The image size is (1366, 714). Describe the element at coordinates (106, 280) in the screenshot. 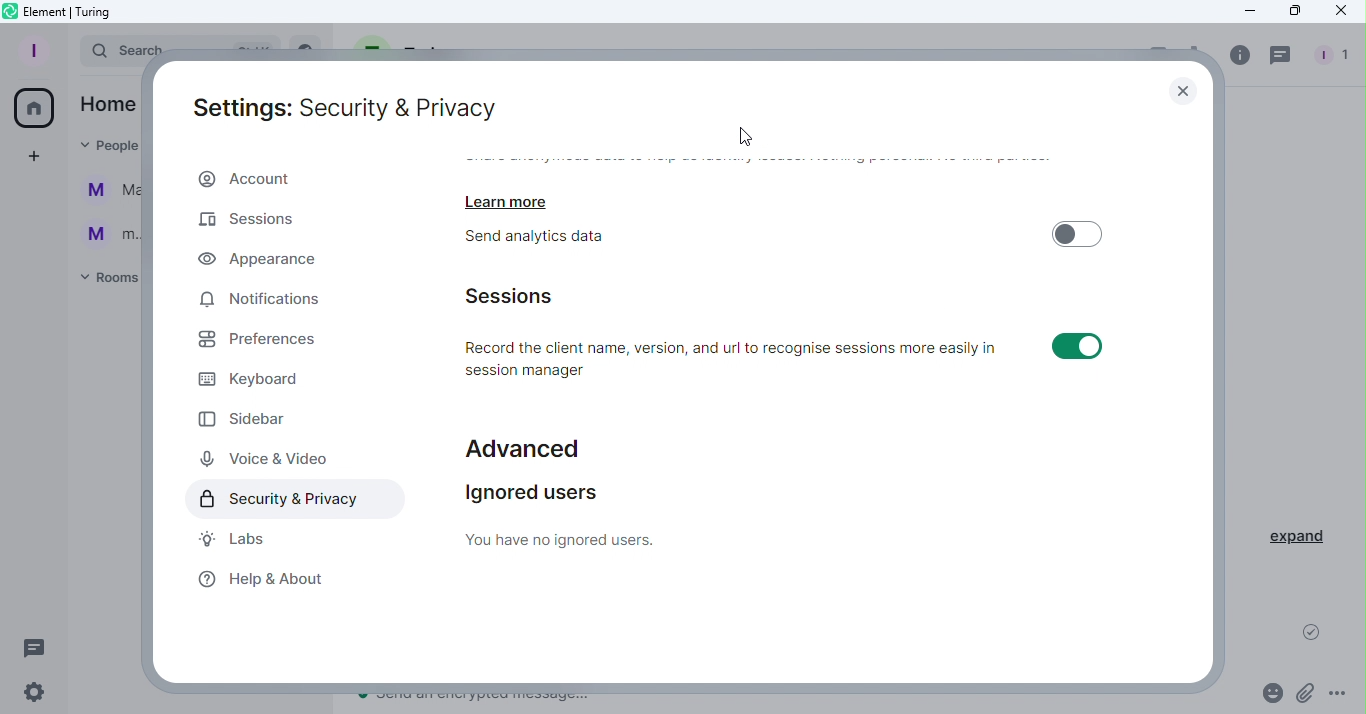

I see `Rooms` at that location.